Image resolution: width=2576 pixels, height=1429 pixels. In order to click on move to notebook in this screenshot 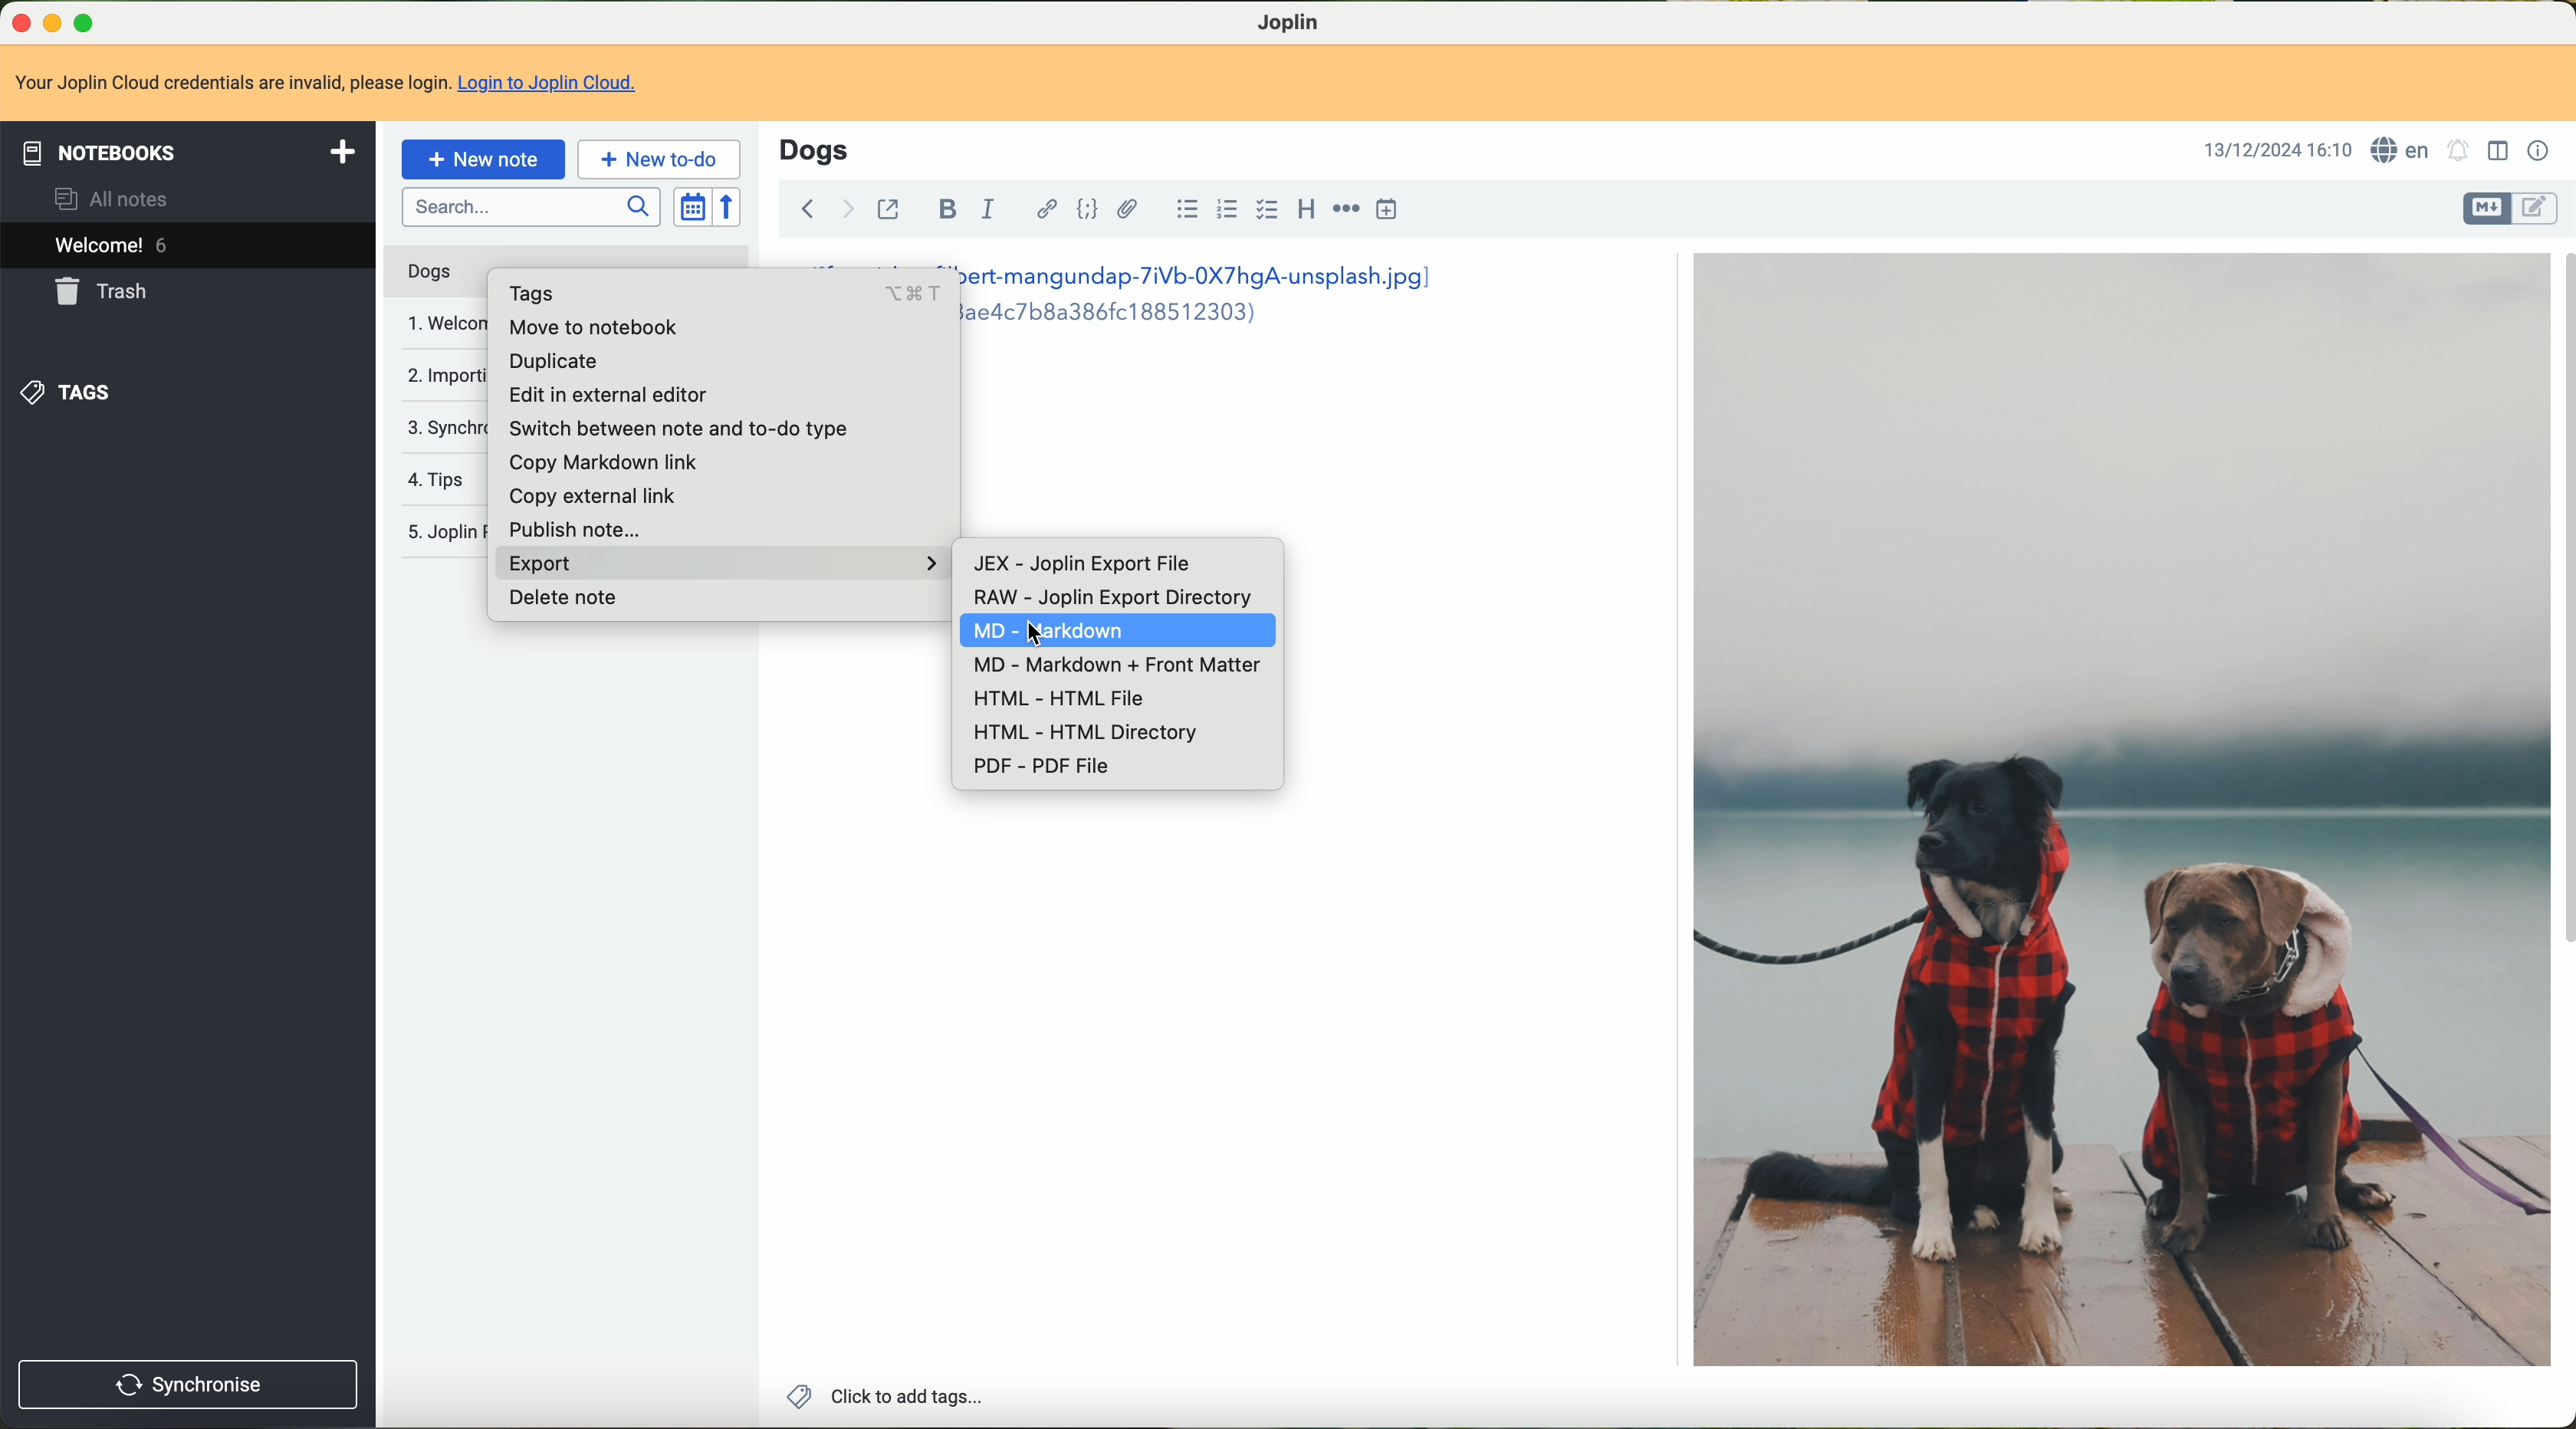, I will do `click(589, 331)`.